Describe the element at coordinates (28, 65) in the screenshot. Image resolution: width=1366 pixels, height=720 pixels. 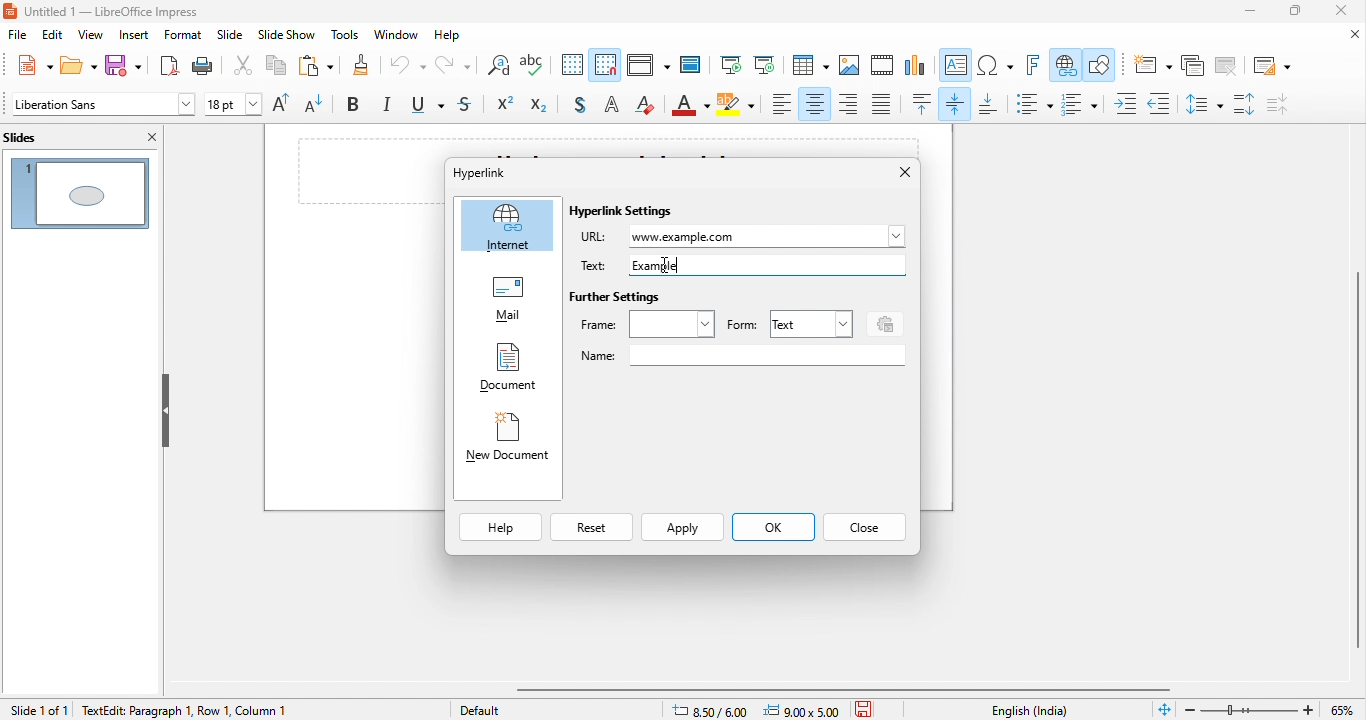
I see `new` at that location.